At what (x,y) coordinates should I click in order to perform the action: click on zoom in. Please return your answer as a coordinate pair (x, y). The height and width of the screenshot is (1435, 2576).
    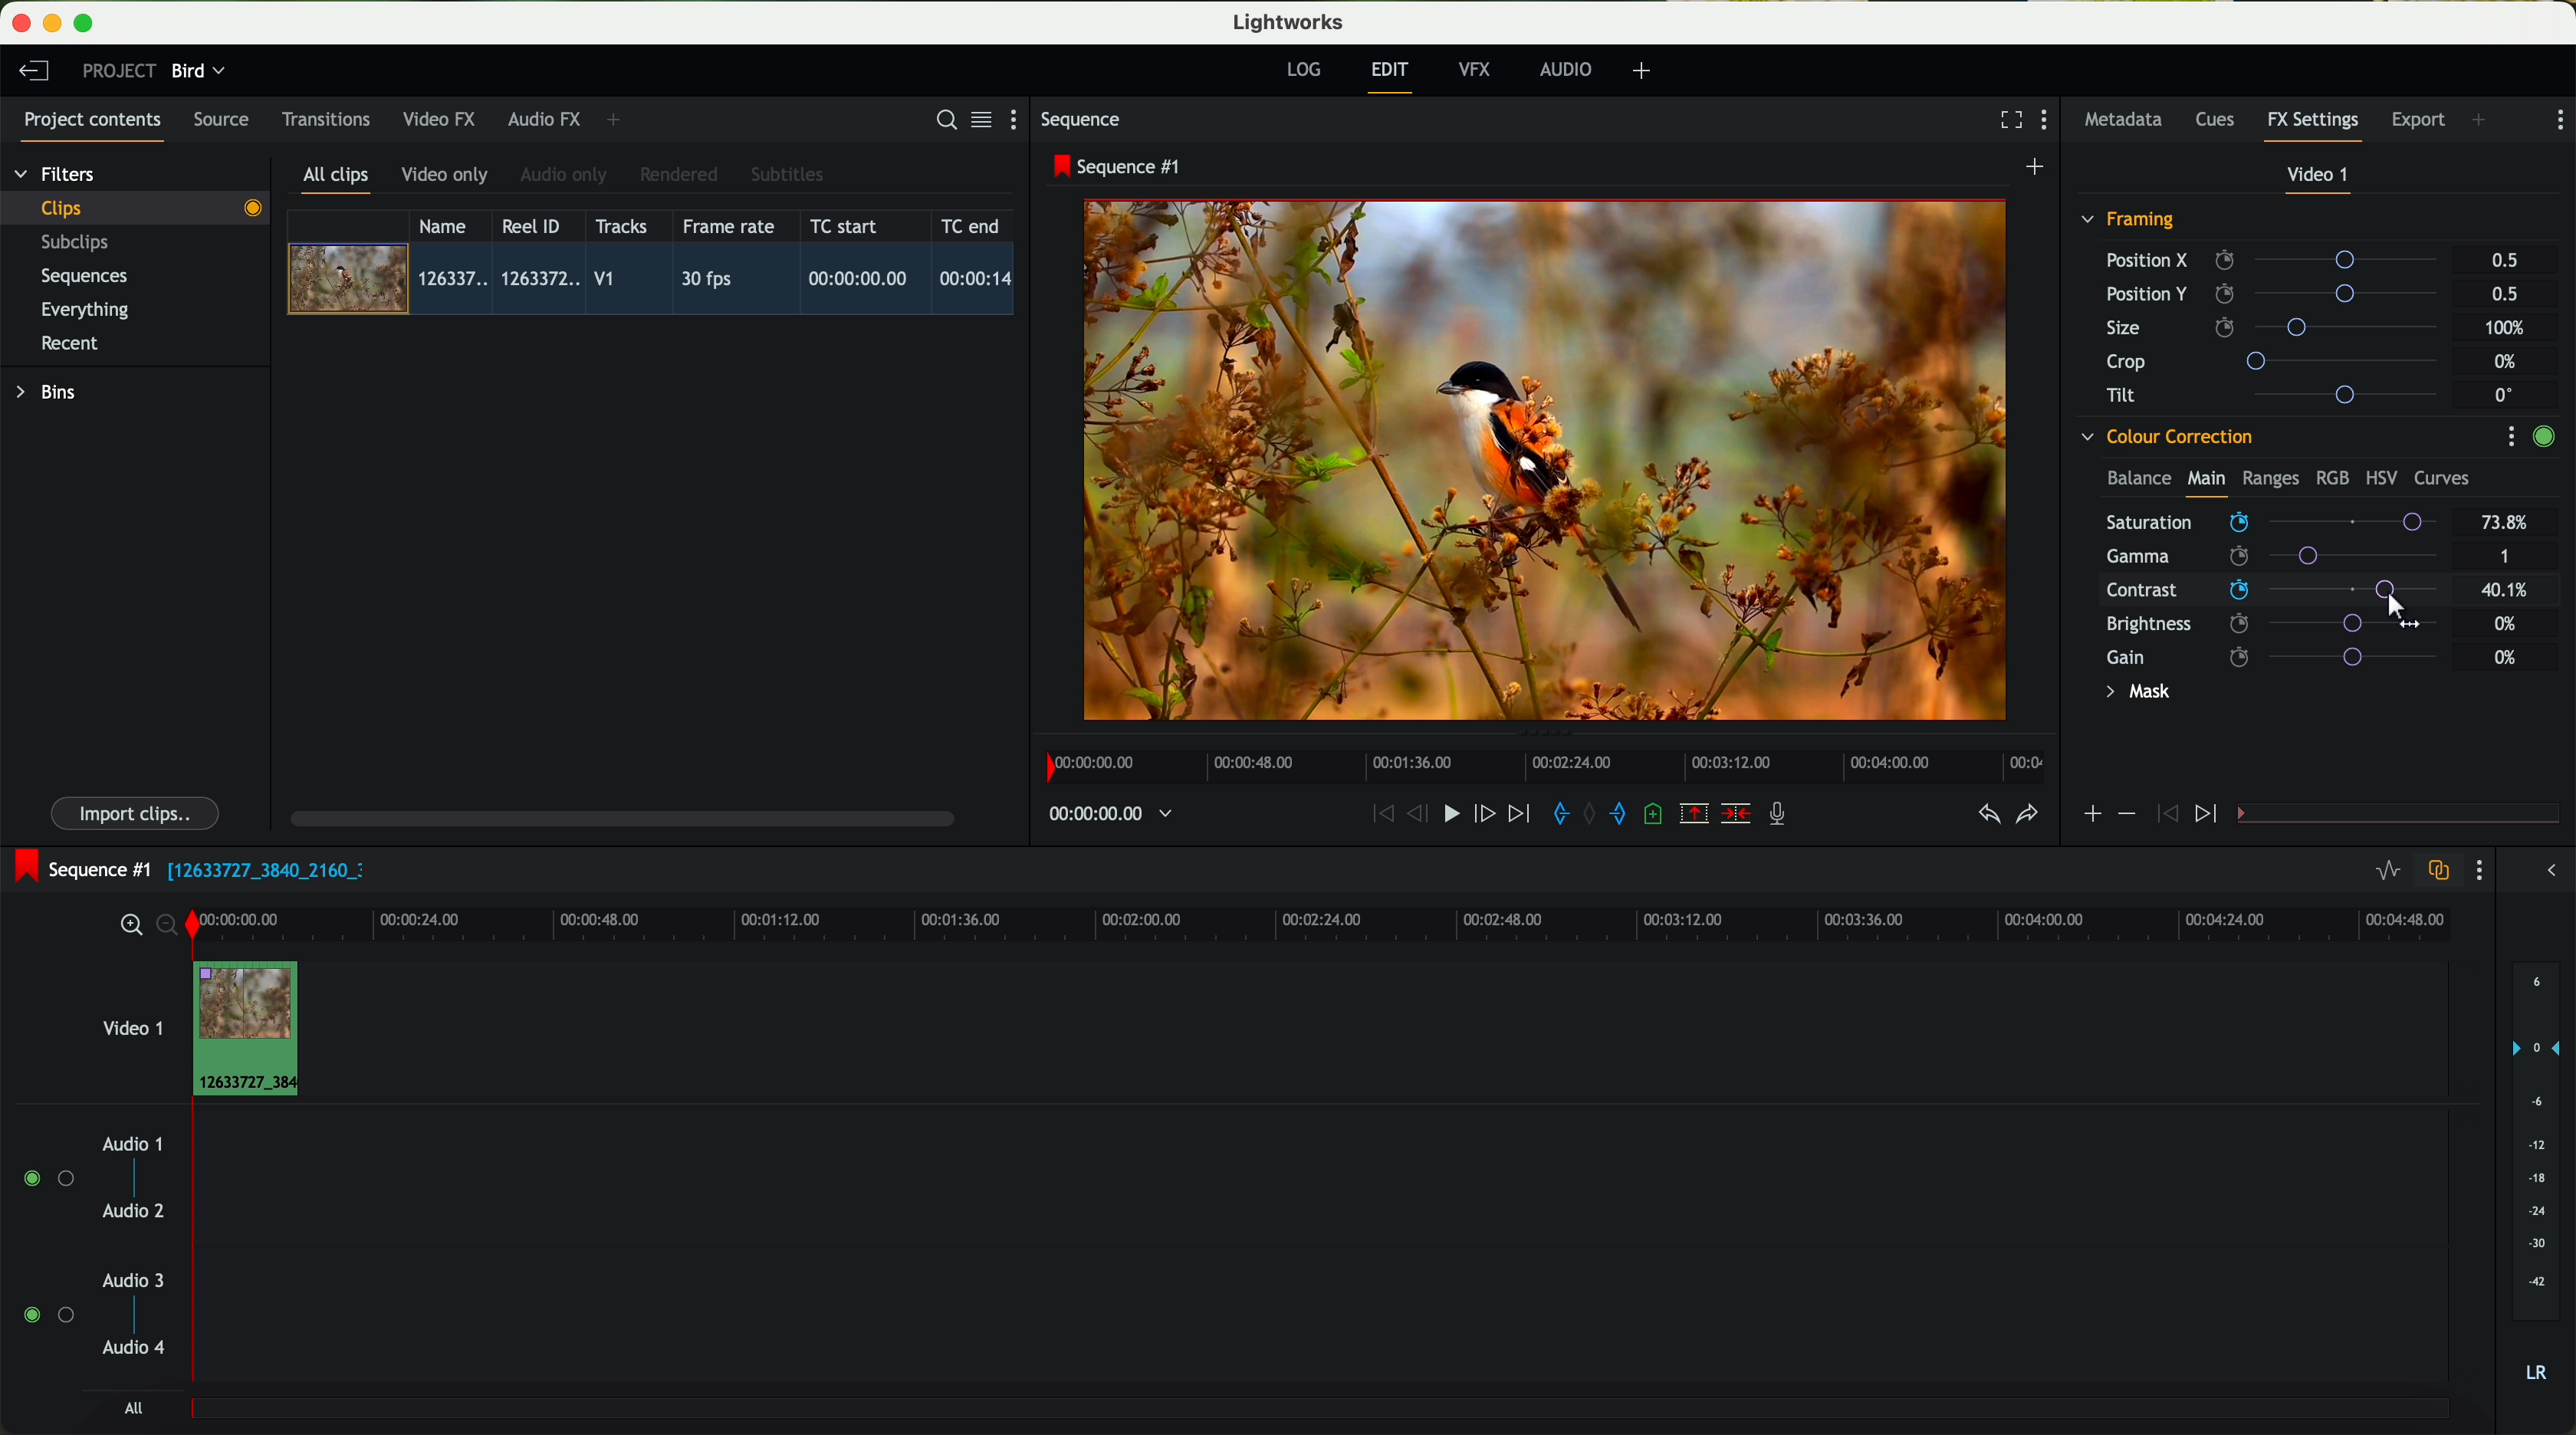
    Looking at the image, I should click on (128, 926).